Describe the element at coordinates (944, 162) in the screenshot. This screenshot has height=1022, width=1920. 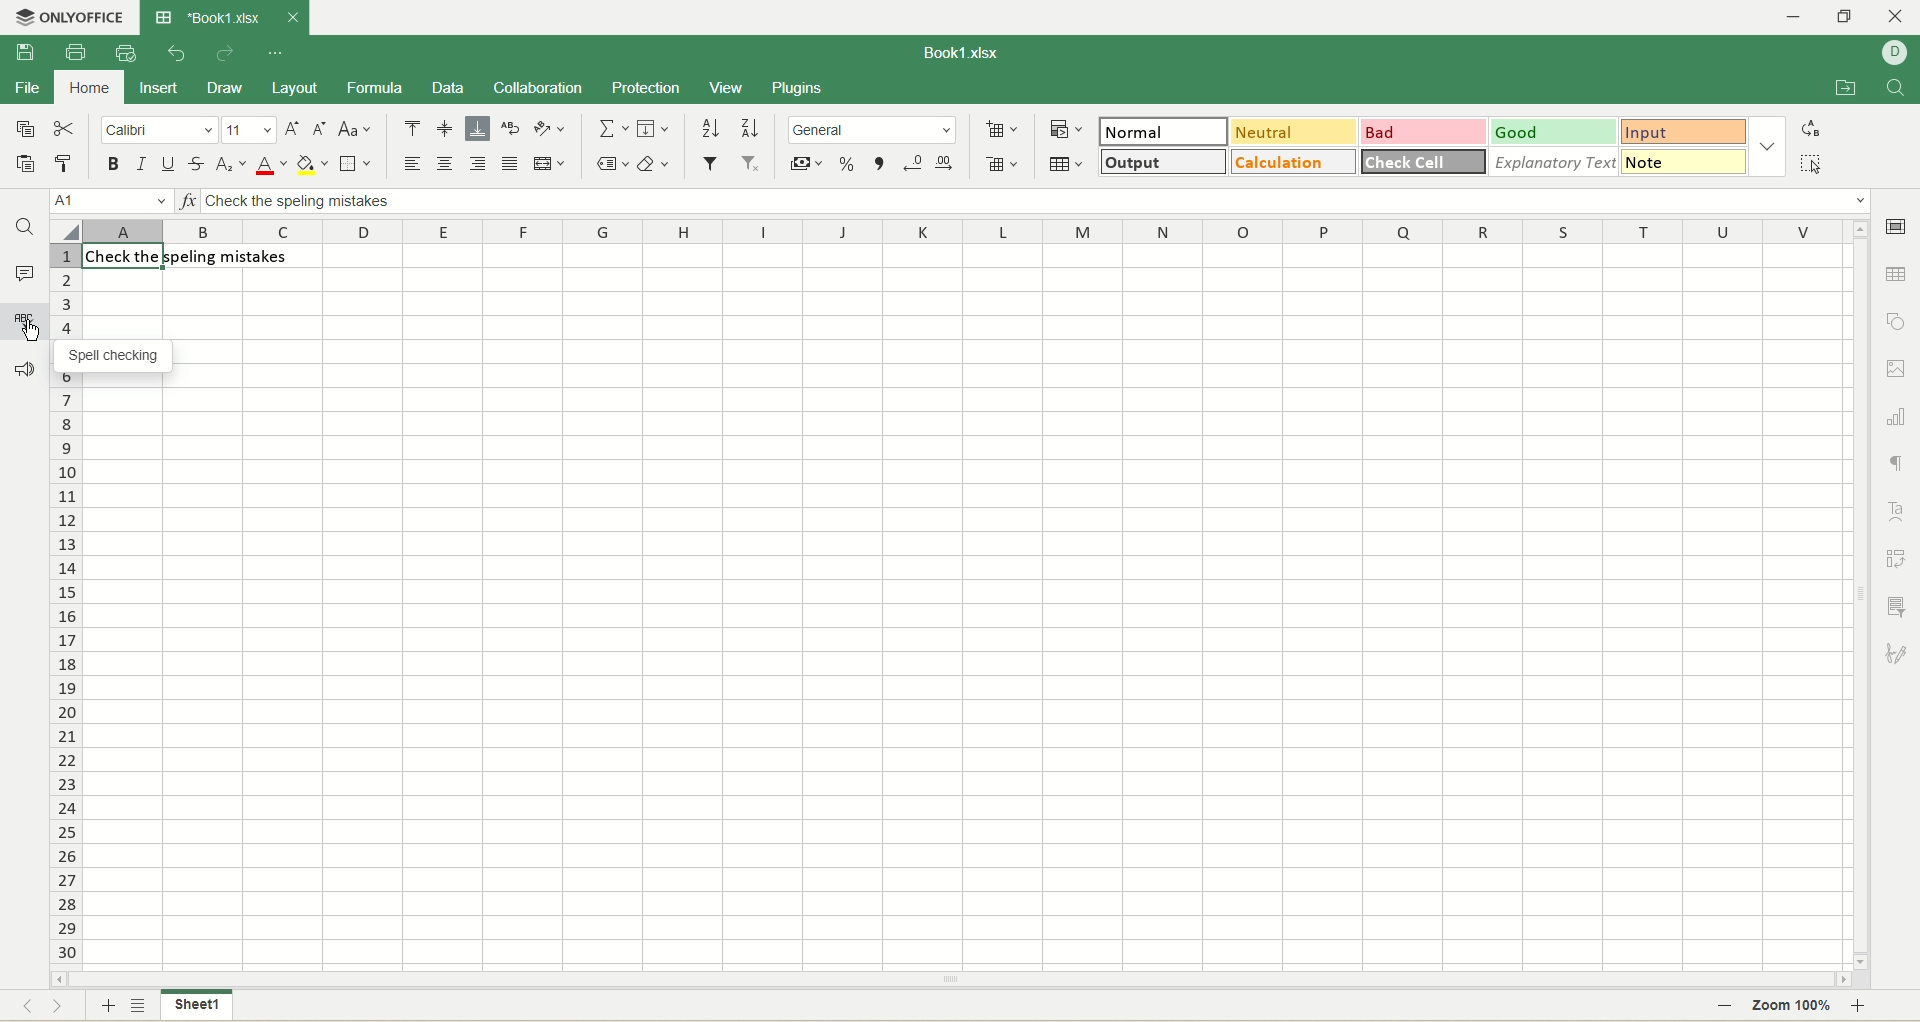
I see `increase decimal` at that location.